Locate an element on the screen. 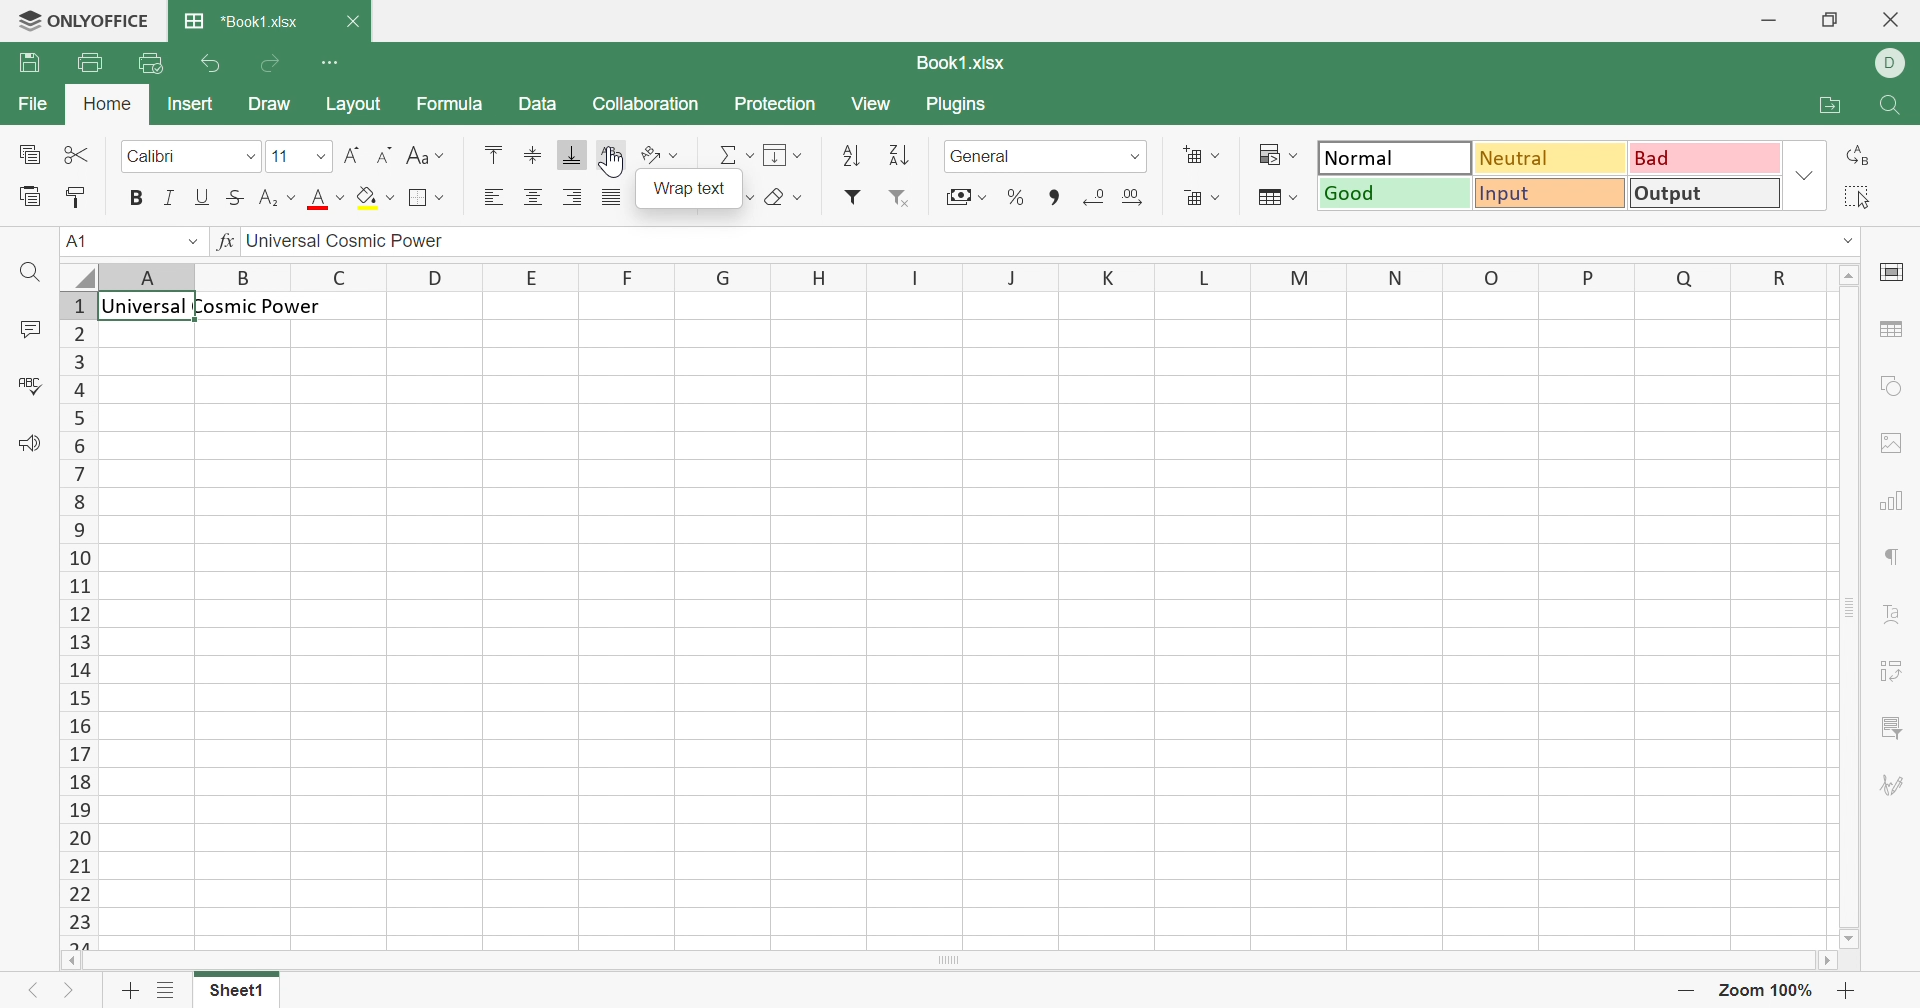 Image resolution: width=1920 pixels, height=1008 pixels. Previous is located at coordinates (38, 984).